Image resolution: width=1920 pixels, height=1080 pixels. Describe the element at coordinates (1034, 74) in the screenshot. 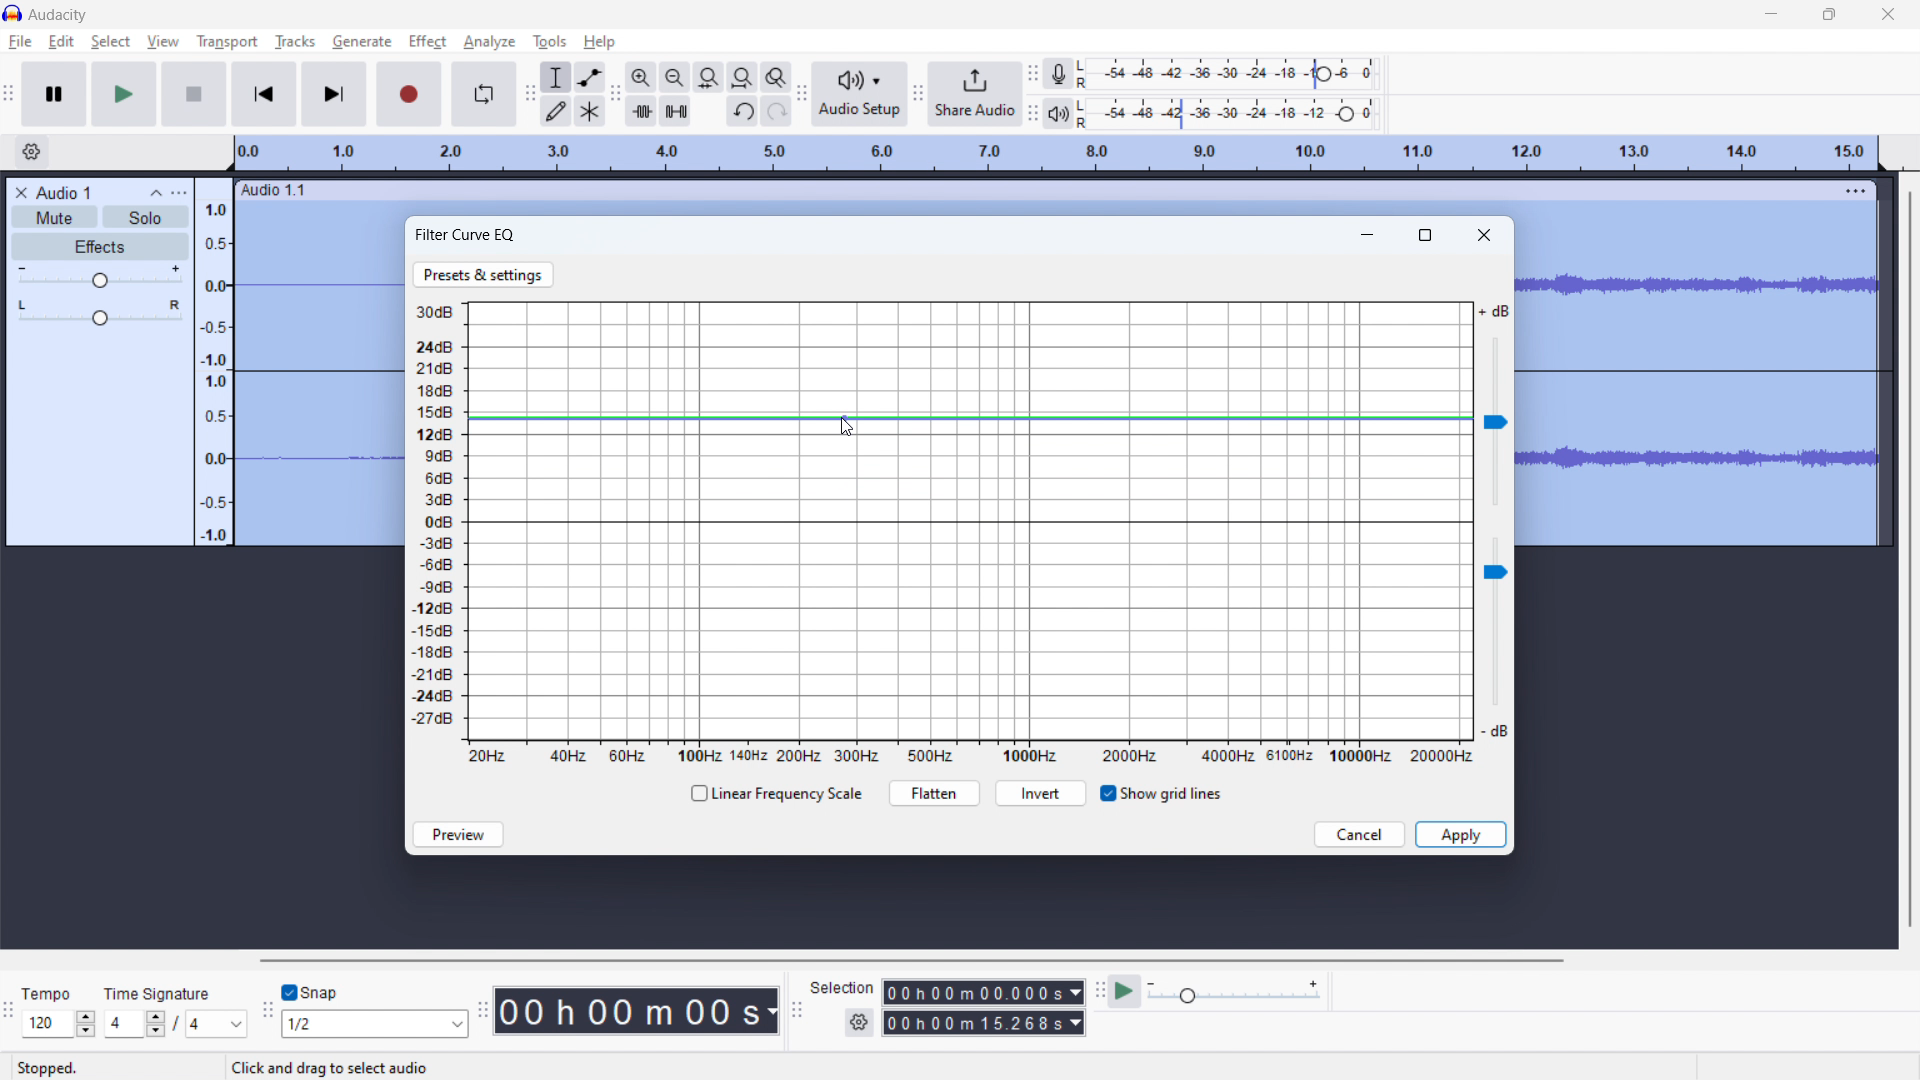

I see `recording meter toolbar` at that location.